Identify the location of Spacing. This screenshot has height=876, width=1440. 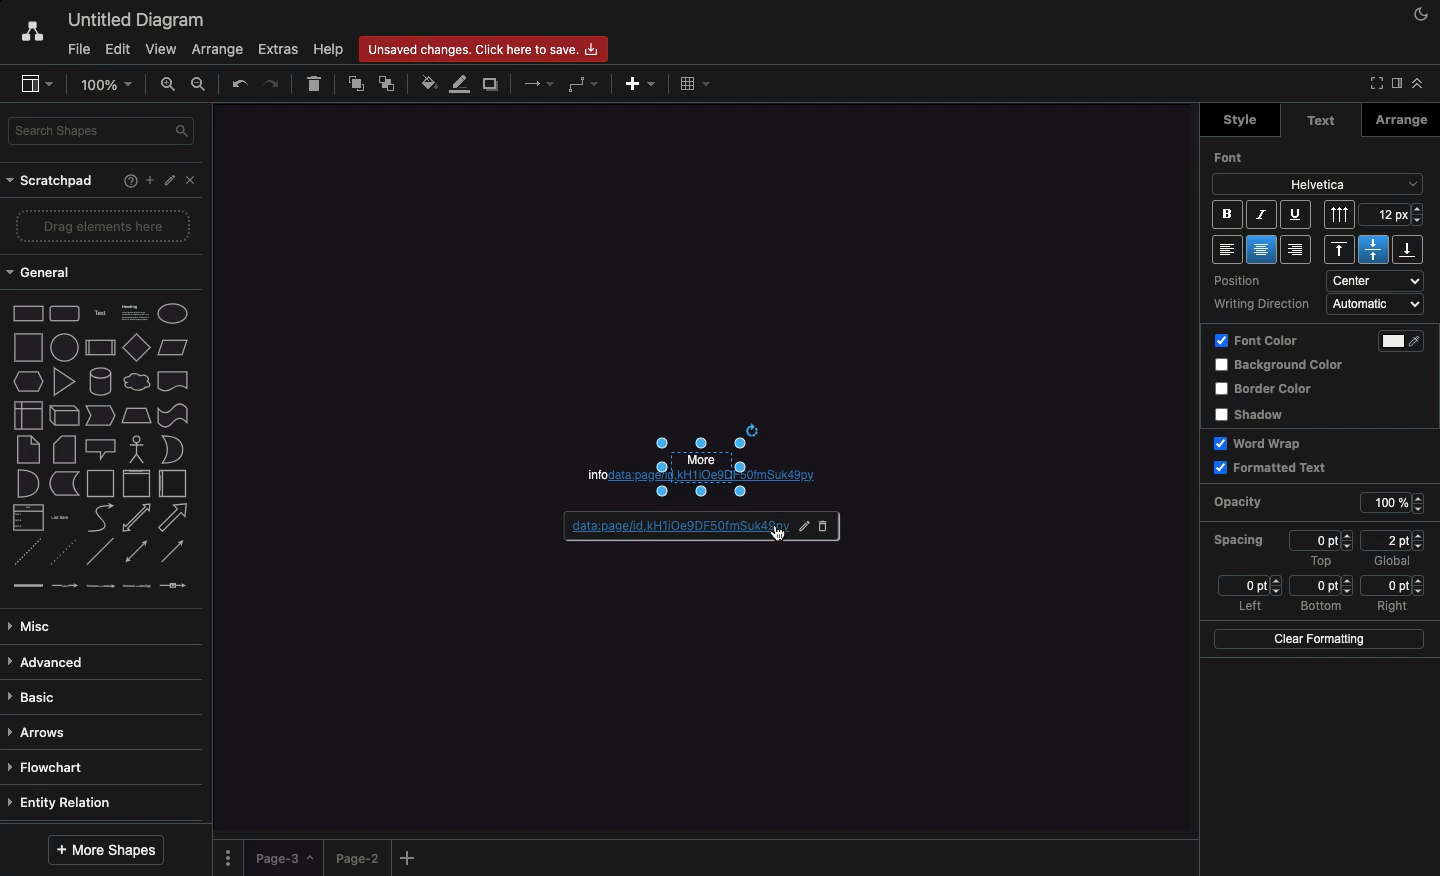
(1240, 539).